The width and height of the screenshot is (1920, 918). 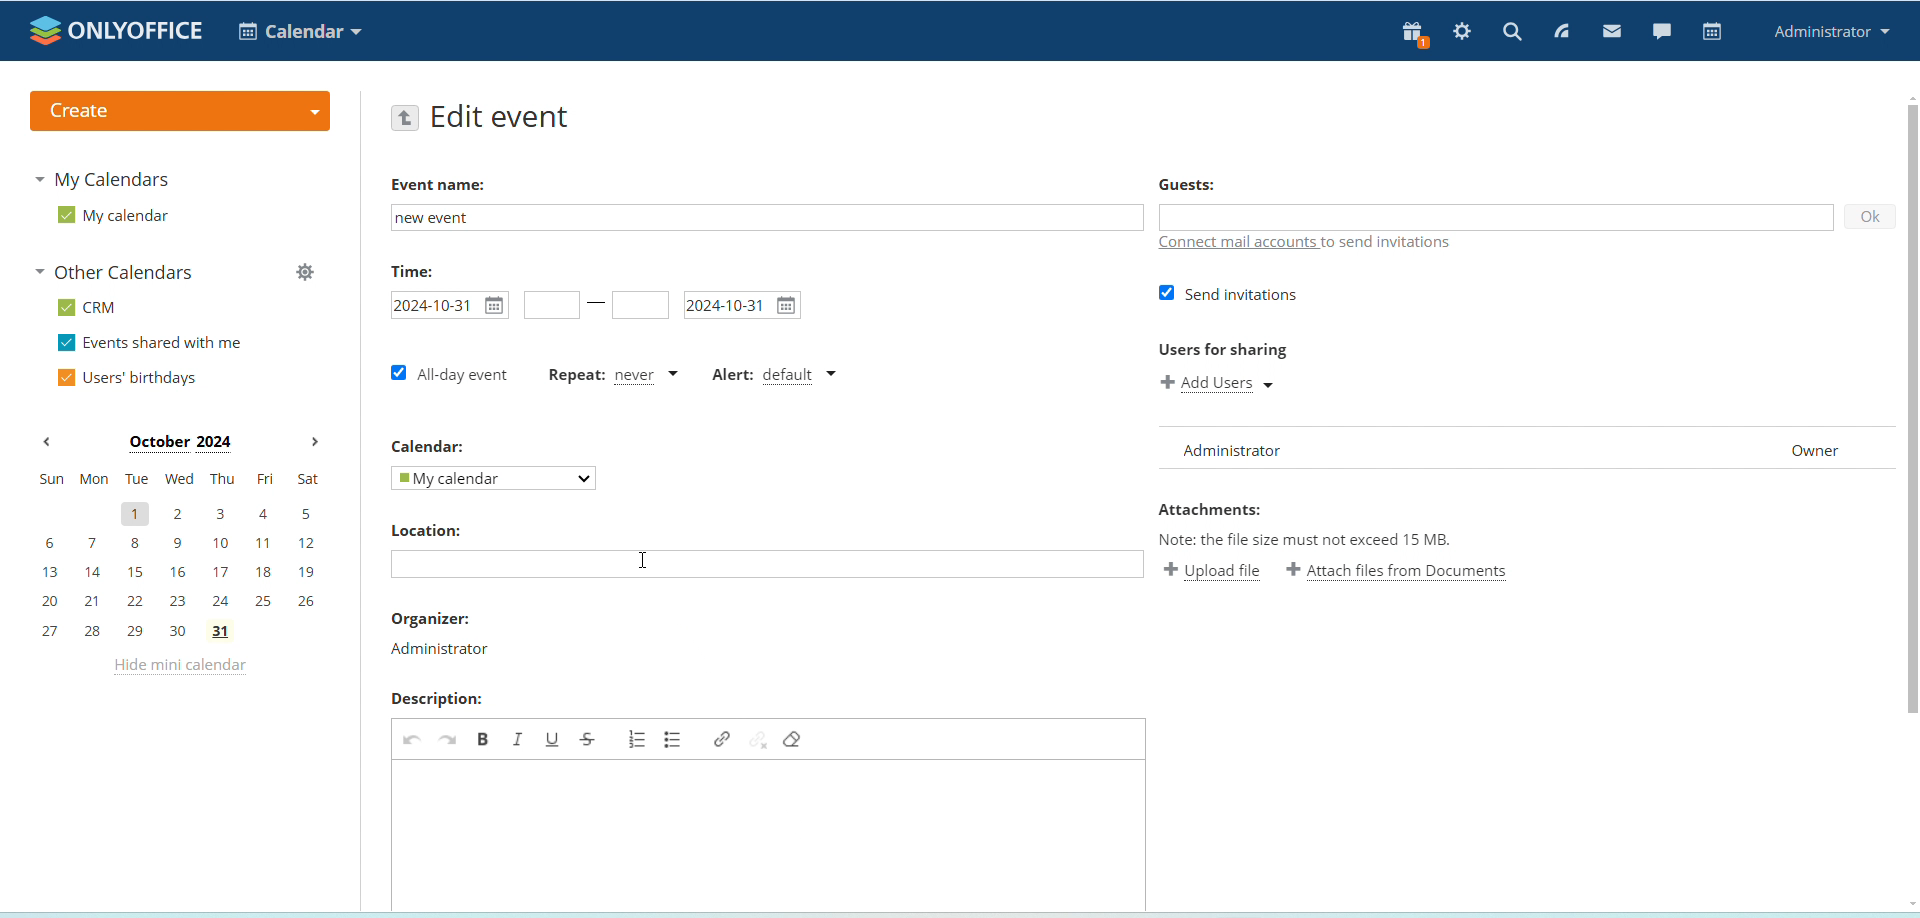 What do you see at coordinates (410, 738) in the screenshot?
I see `undo` at bounding box center [410, 738].